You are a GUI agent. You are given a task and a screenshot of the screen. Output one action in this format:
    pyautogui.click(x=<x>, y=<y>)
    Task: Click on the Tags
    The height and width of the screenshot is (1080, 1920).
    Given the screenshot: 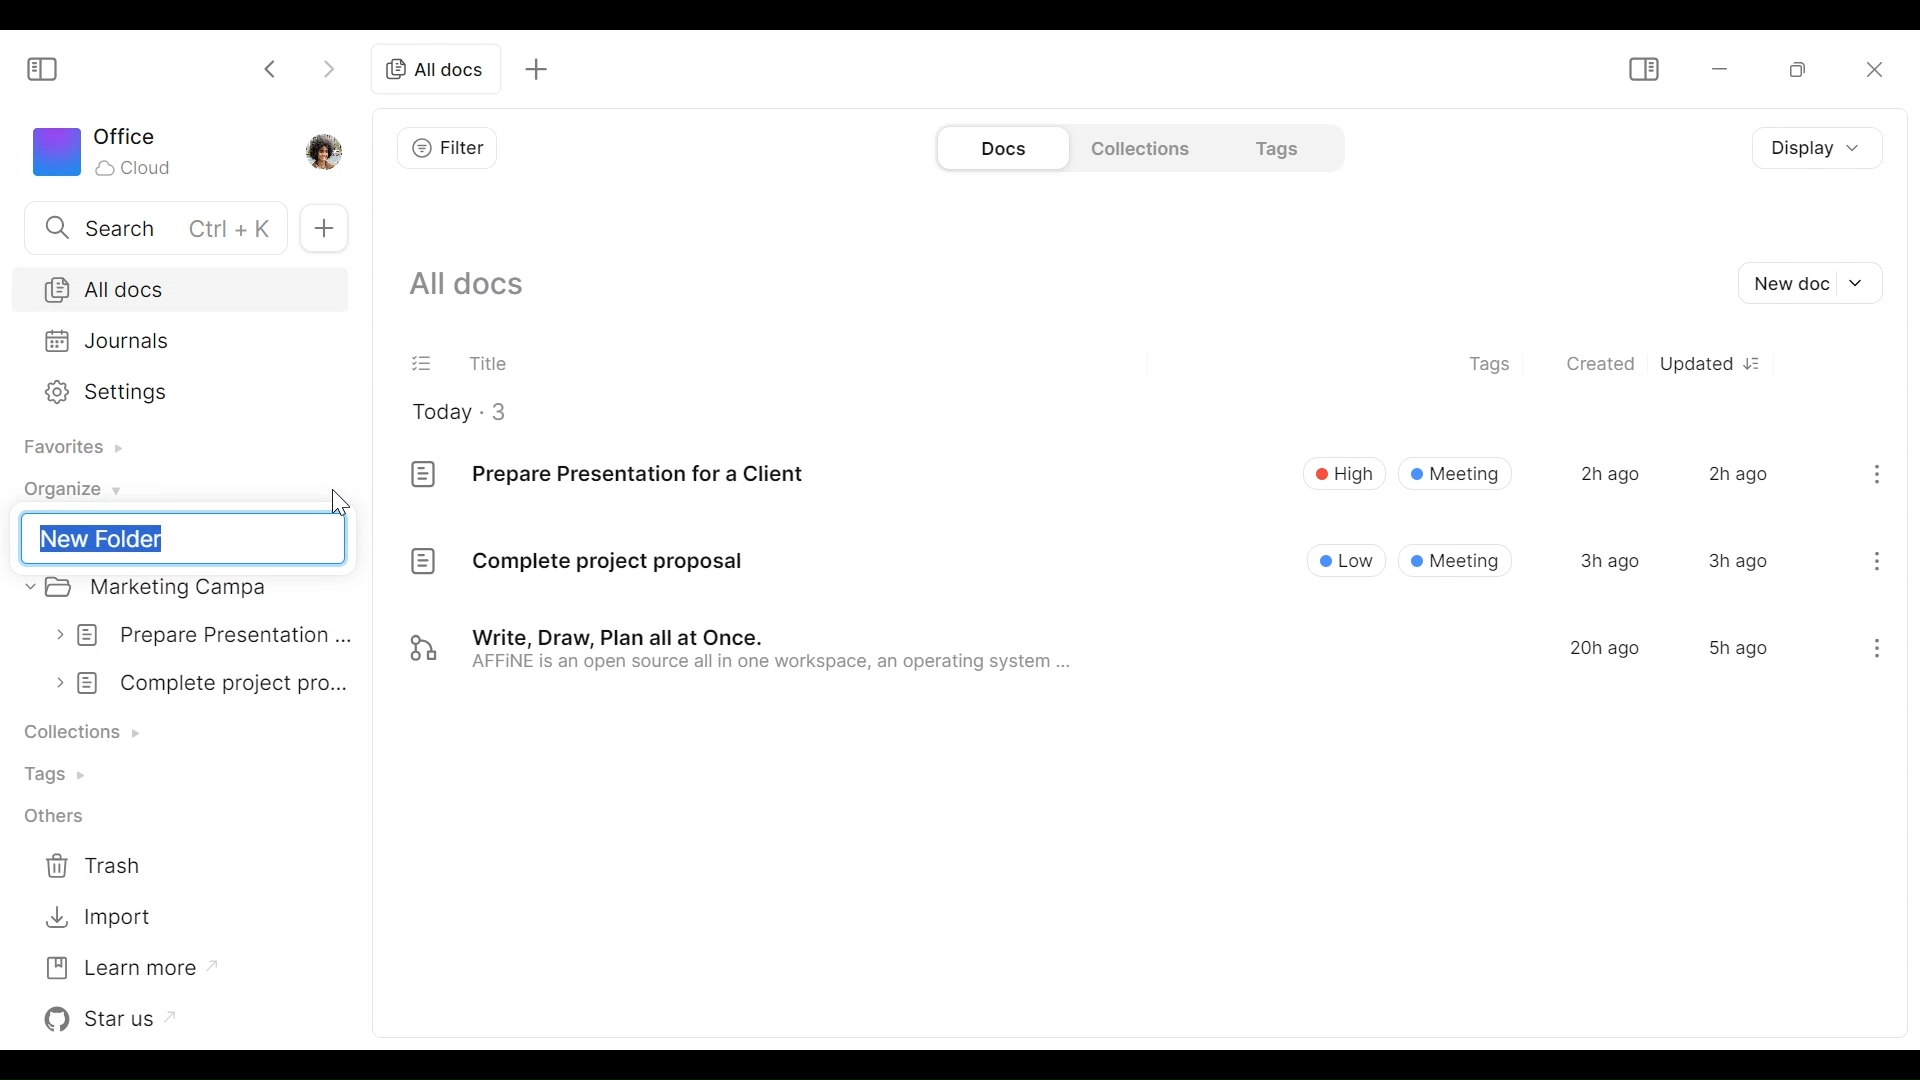 What is the action you would take?
    pyautogui.click(x=63, y=774)
    